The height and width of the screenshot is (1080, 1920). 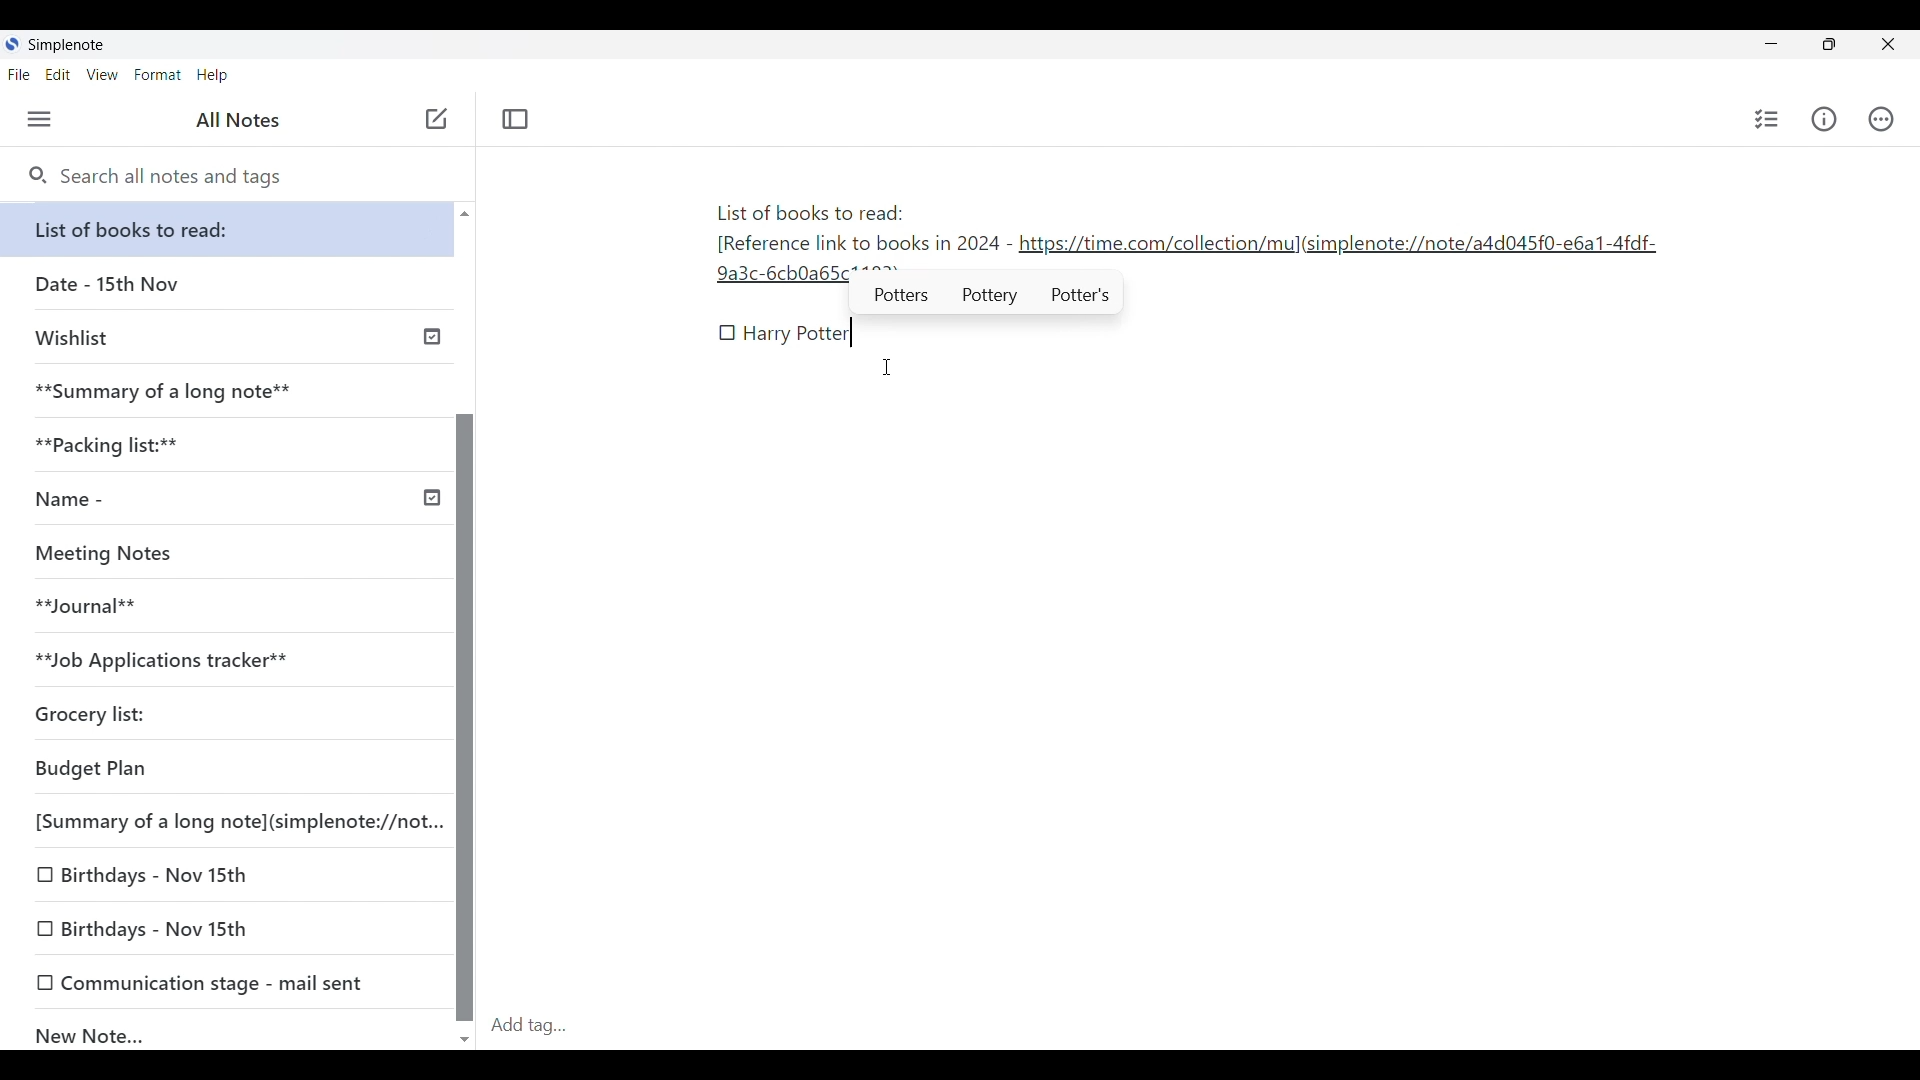 What do you see at coordinates (213, 76) in the screenshot?
I see `Help ` at bounding box center [213, 76].